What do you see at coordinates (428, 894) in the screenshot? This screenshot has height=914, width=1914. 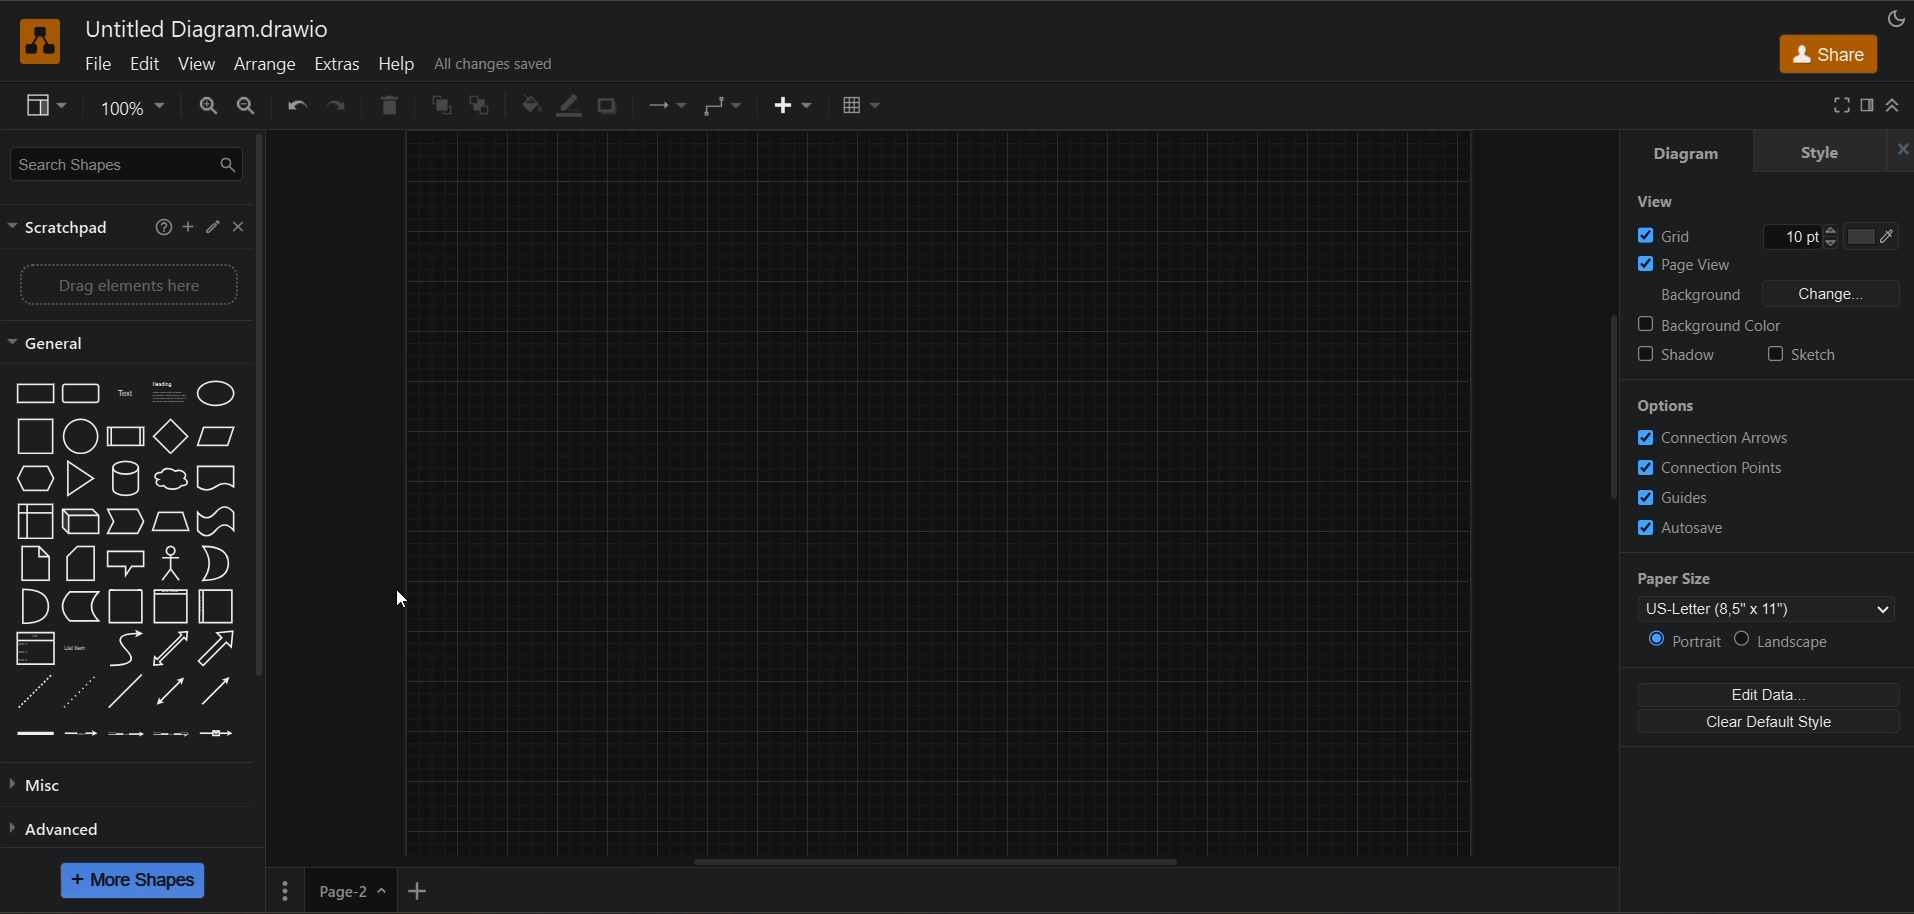 I see `page 2` at bounding box center [428, 894].